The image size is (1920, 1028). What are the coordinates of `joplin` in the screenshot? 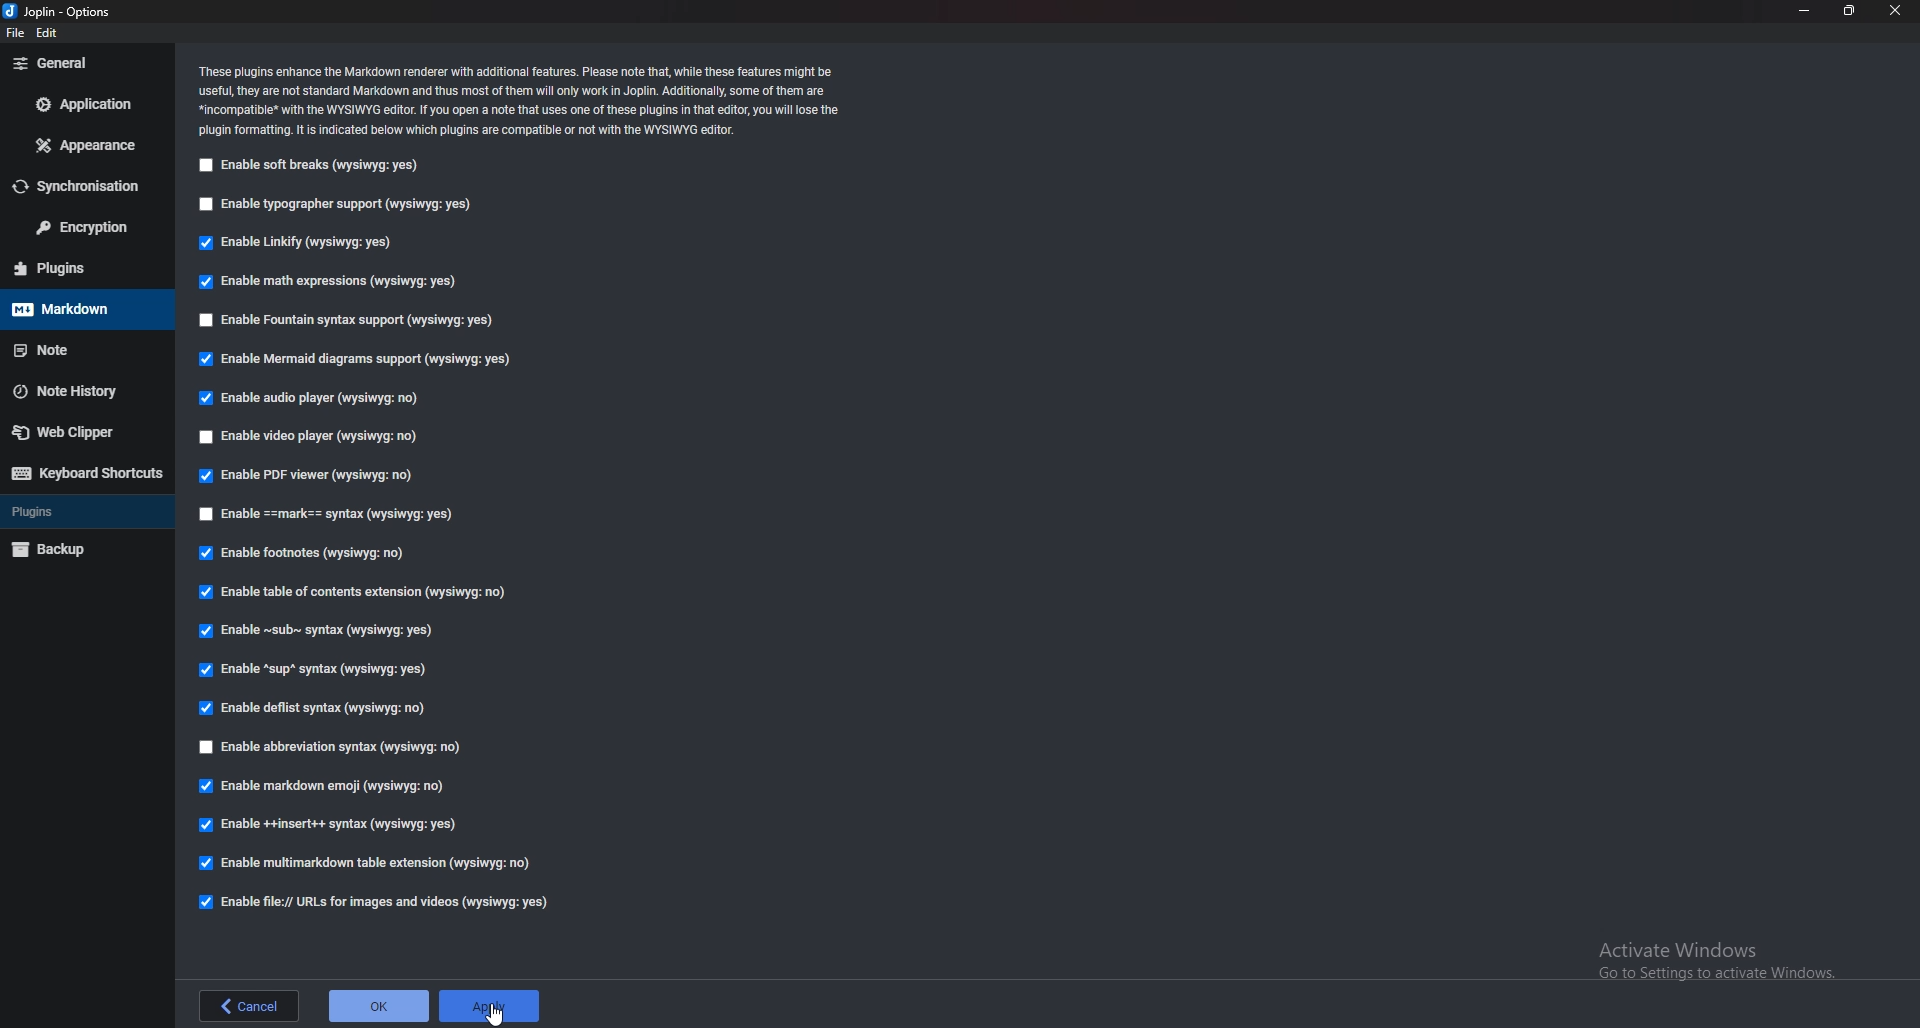 It's located at (65, 12).